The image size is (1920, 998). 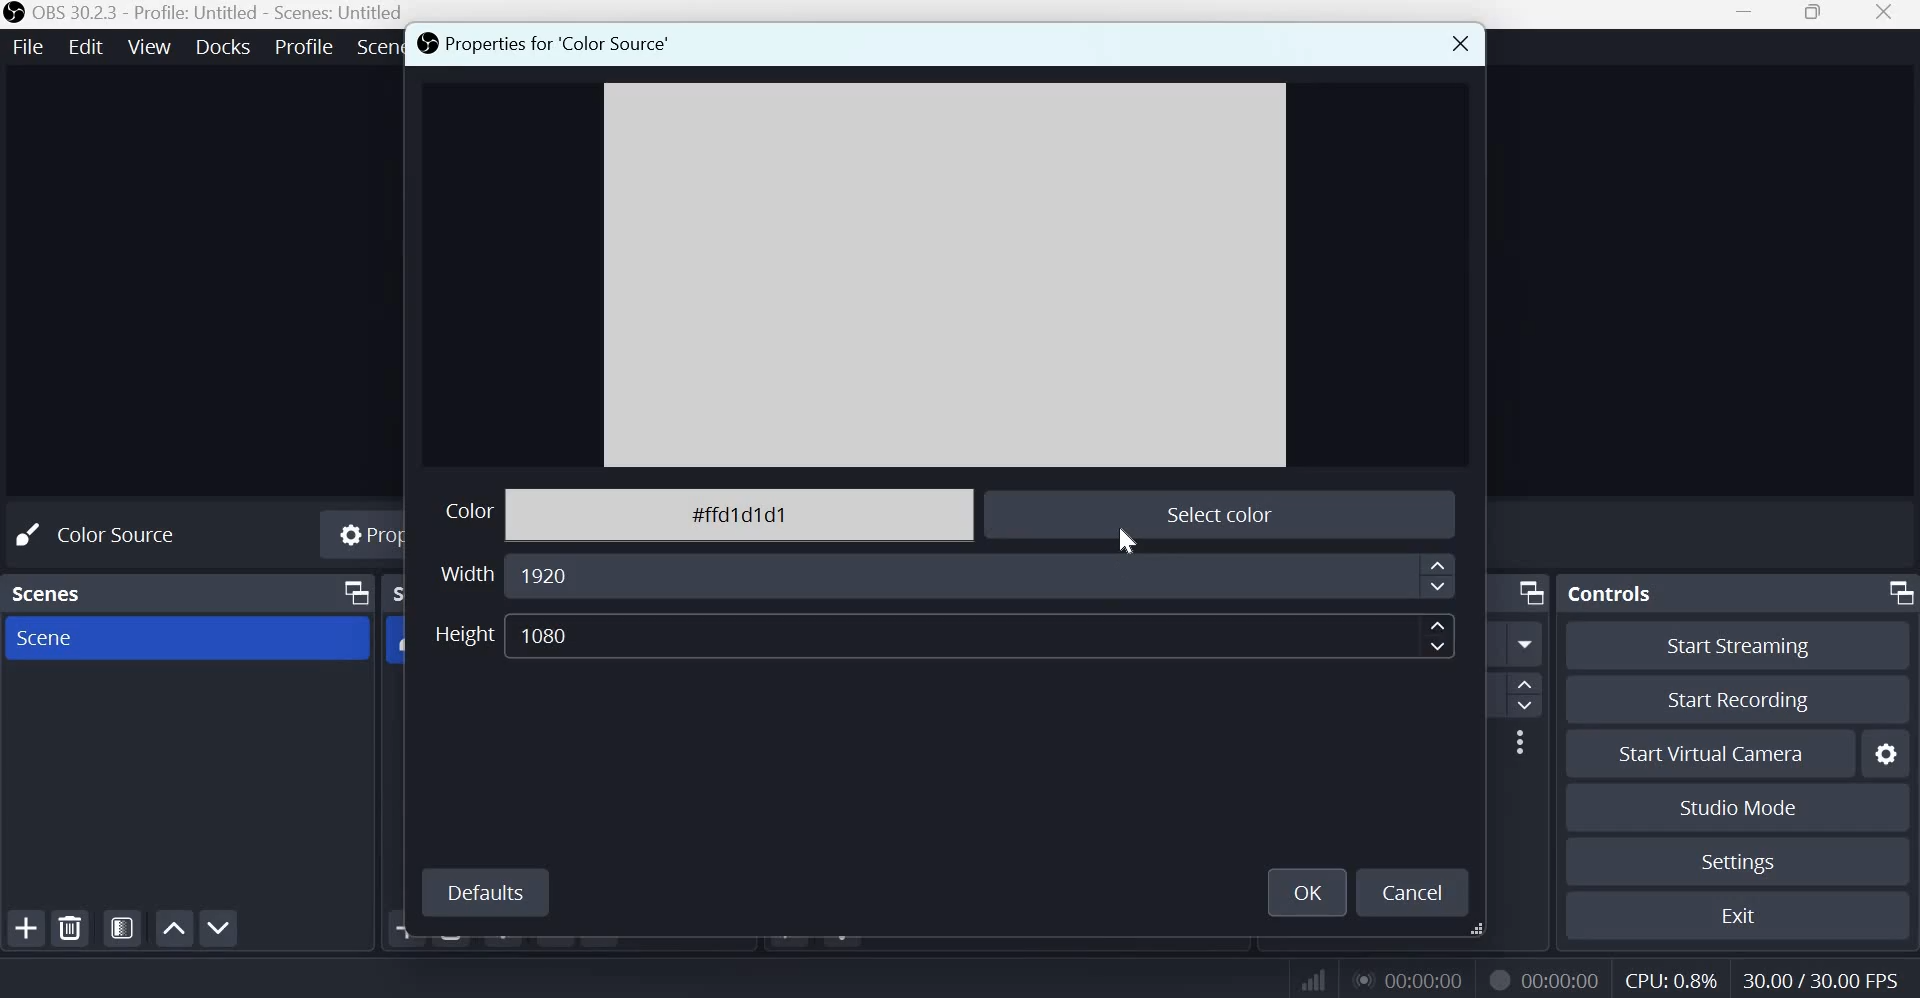 I want to click on Close, so click(x=1886, y=14).